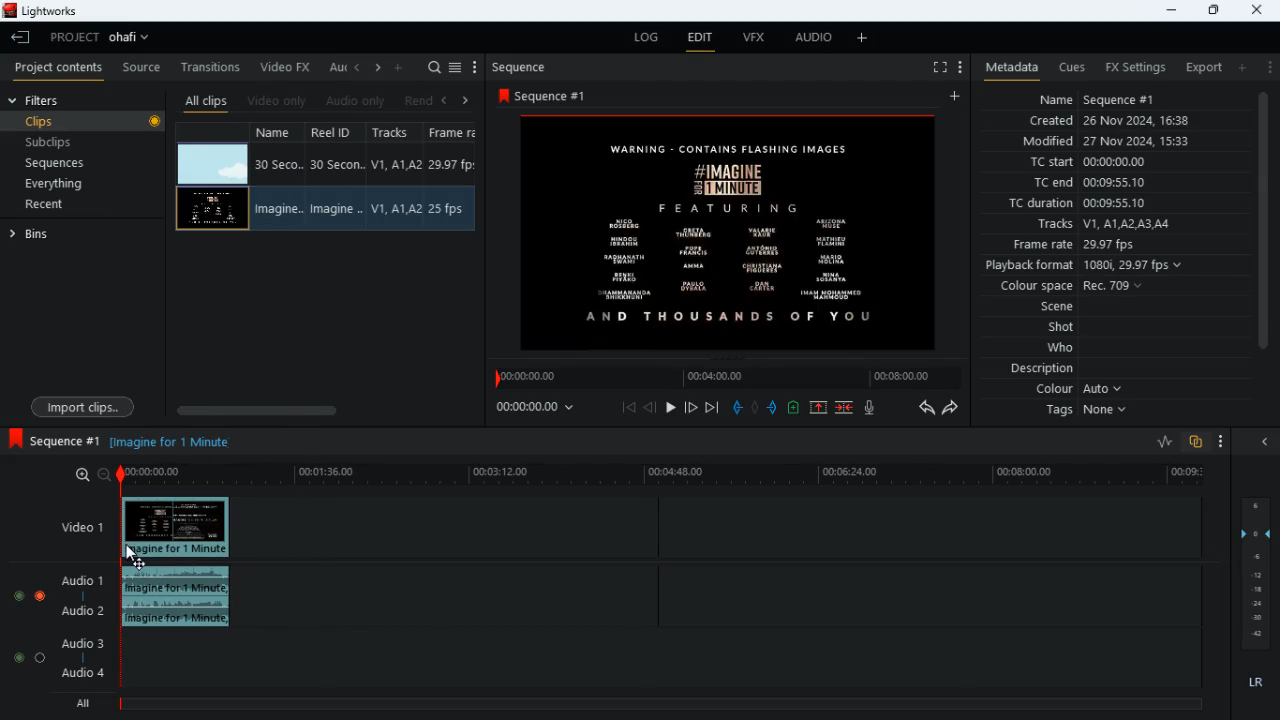  Describe the element at coordinates (84, 644) in the screenshot. I see `audio 3` at that location.